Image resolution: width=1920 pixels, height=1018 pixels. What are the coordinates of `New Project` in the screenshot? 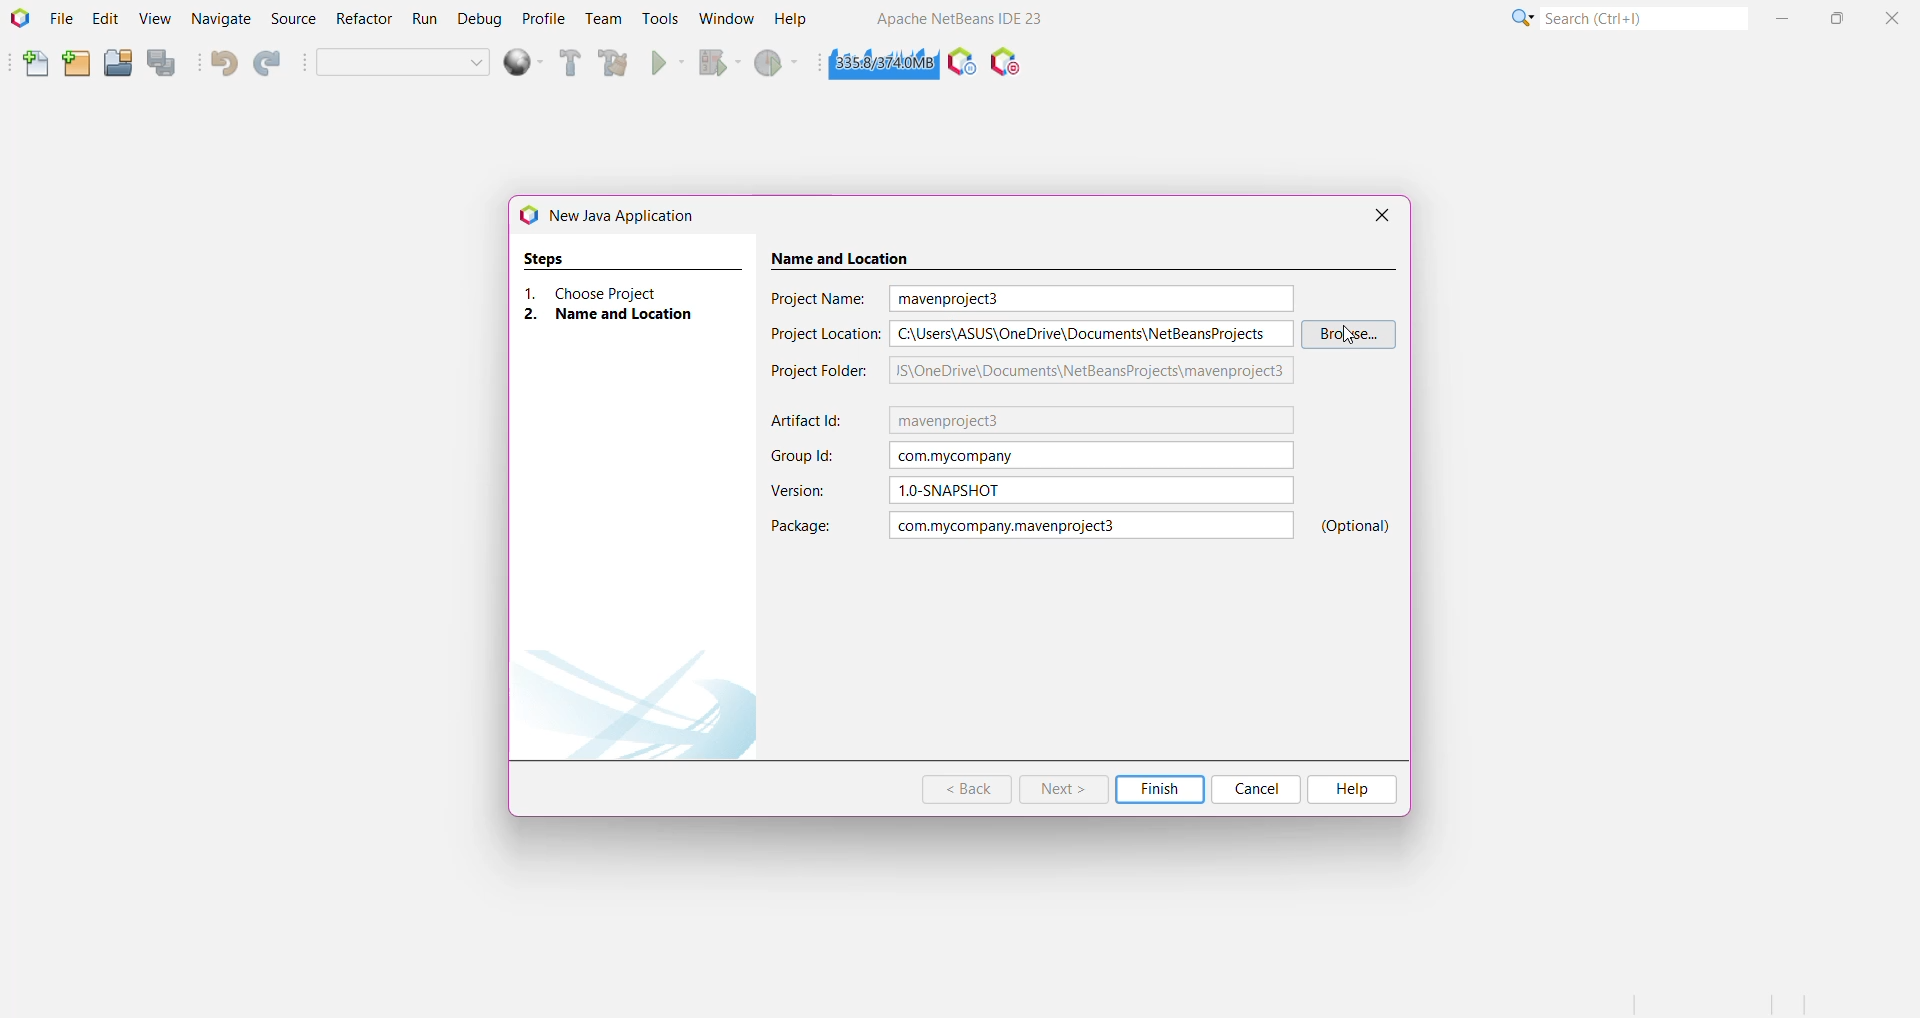 It's located at (75, 65).